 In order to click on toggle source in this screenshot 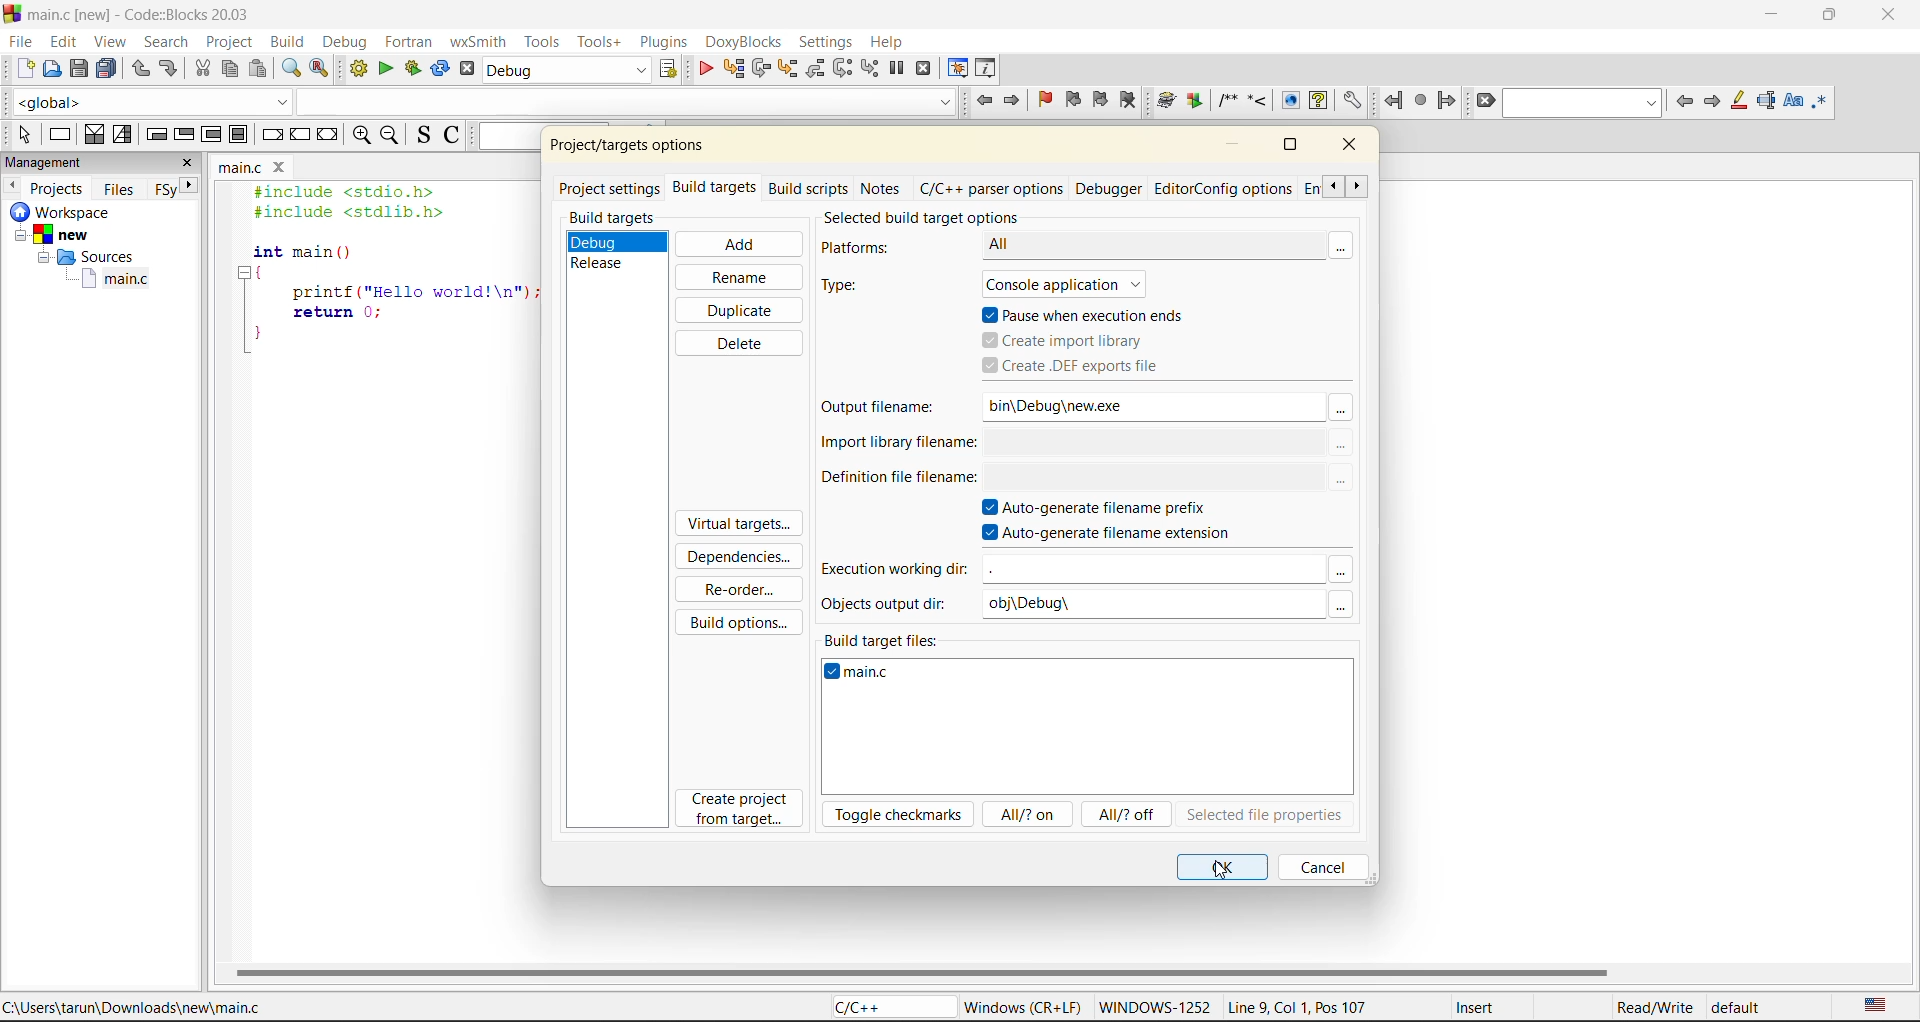, I will do `click(423, 135)`.